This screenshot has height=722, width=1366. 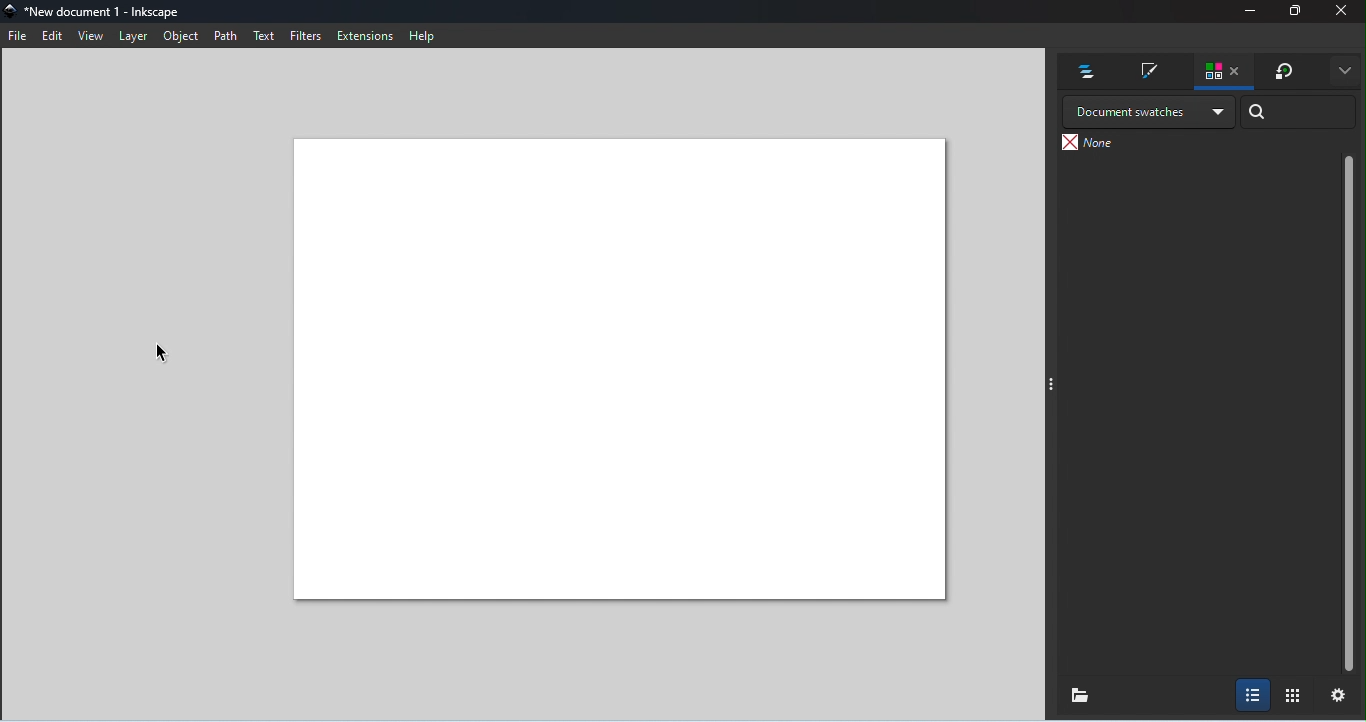 I want to click on Help, so click(x=425, y=36).